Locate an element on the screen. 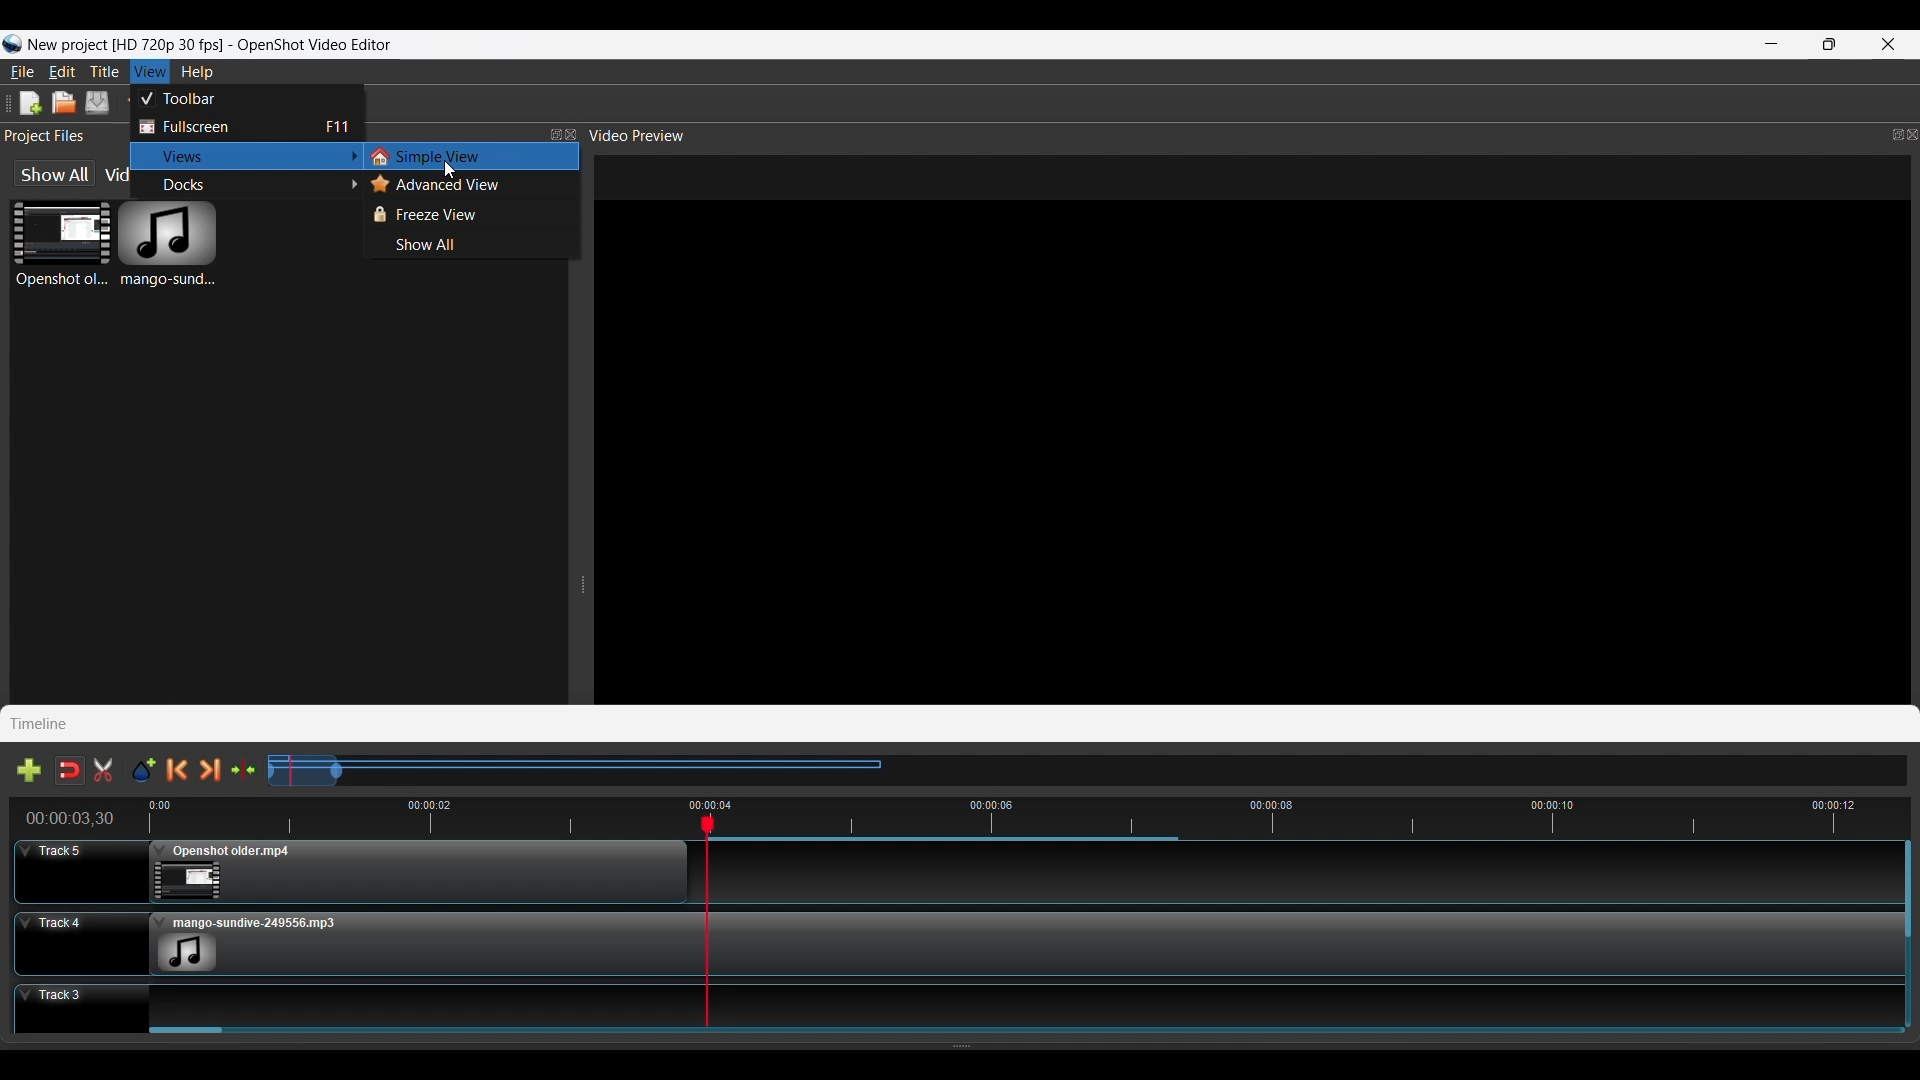 Image resolution: width=1920 pixels, height=1080 pixels. Show All is located at coordinates (468, 242).